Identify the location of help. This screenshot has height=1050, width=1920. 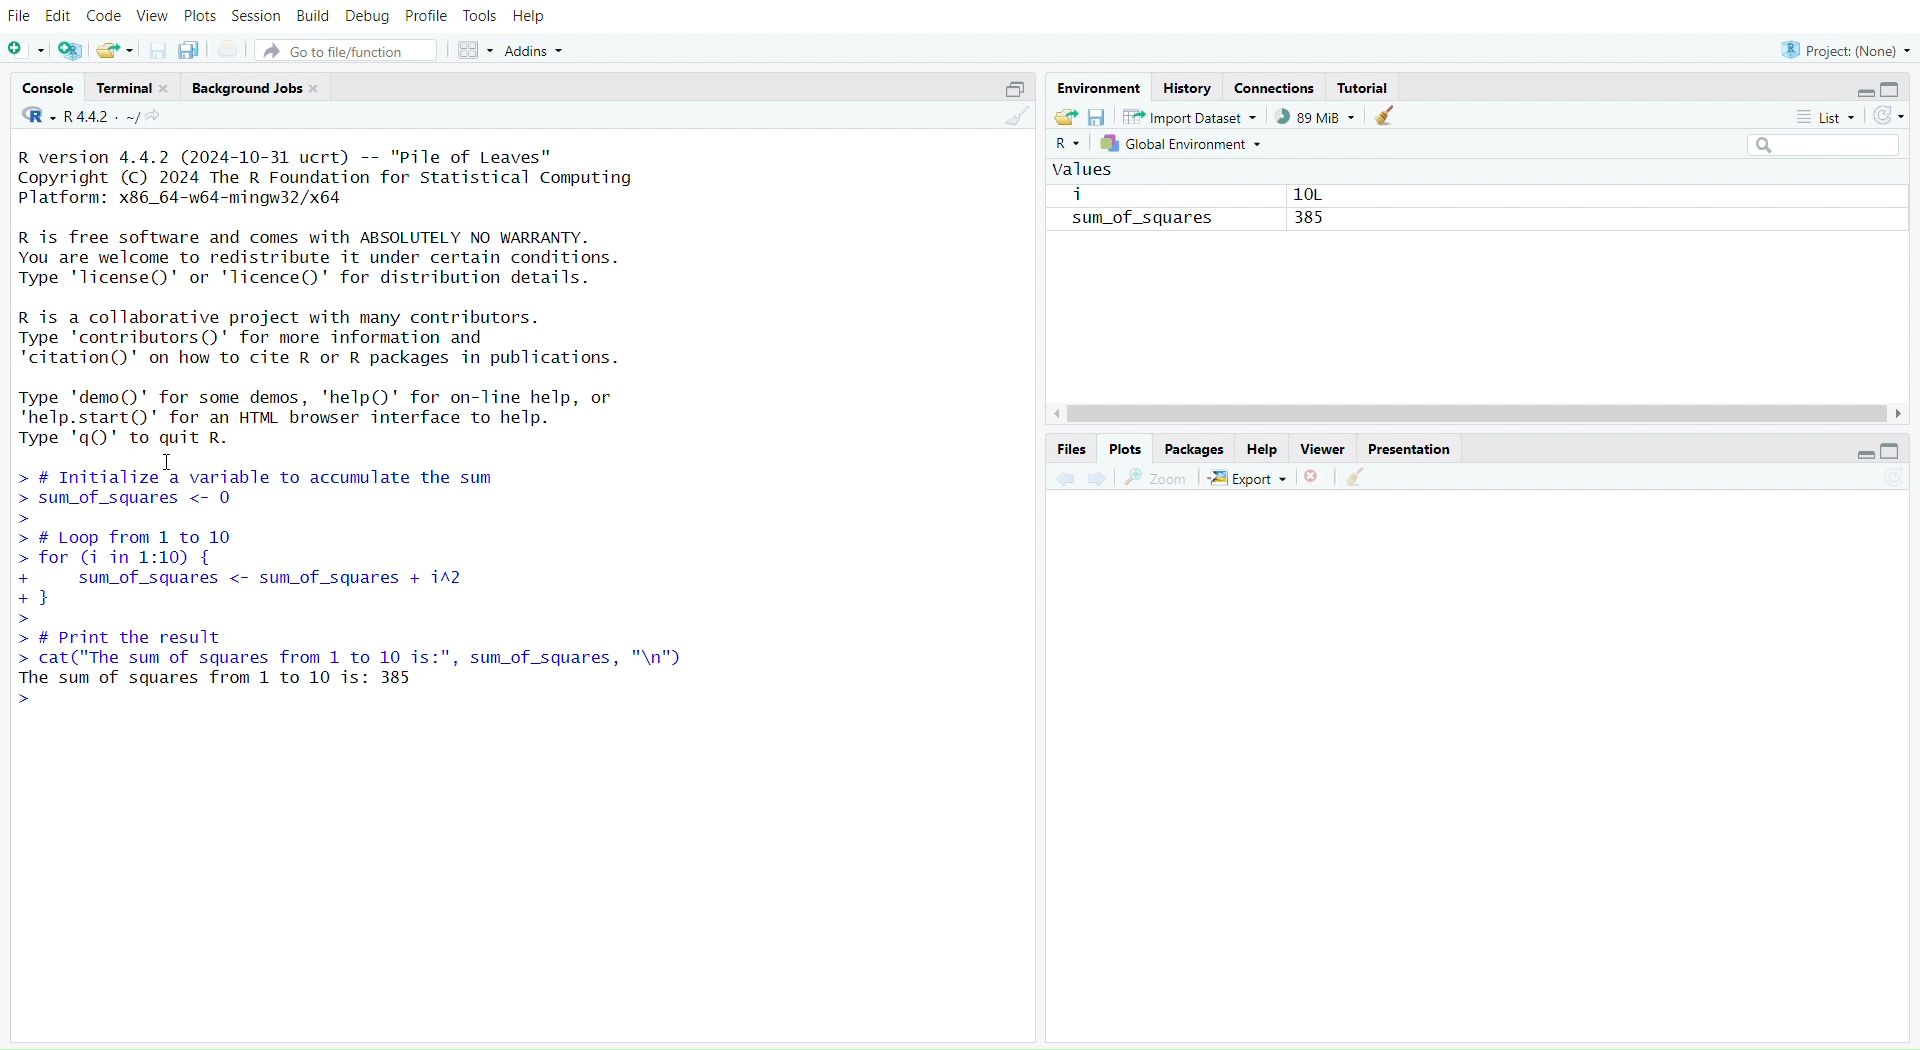
(1262, 449).